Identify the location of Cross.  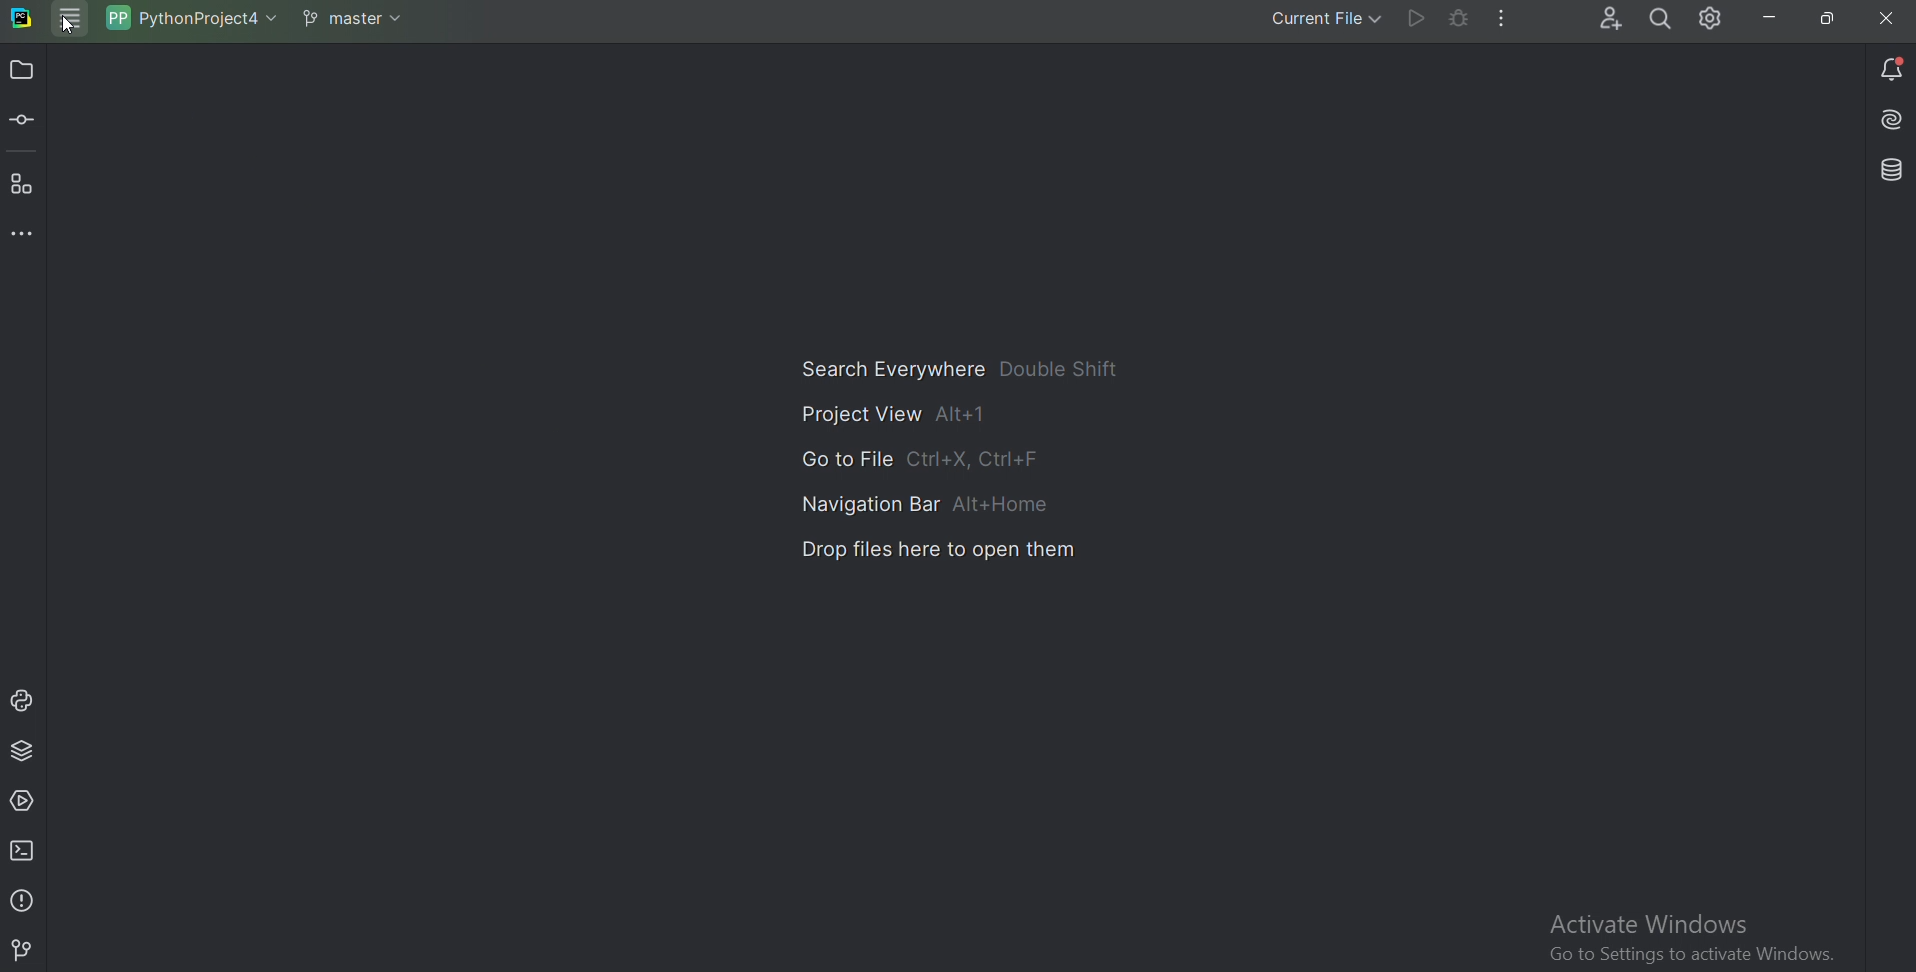
(1883, 19).